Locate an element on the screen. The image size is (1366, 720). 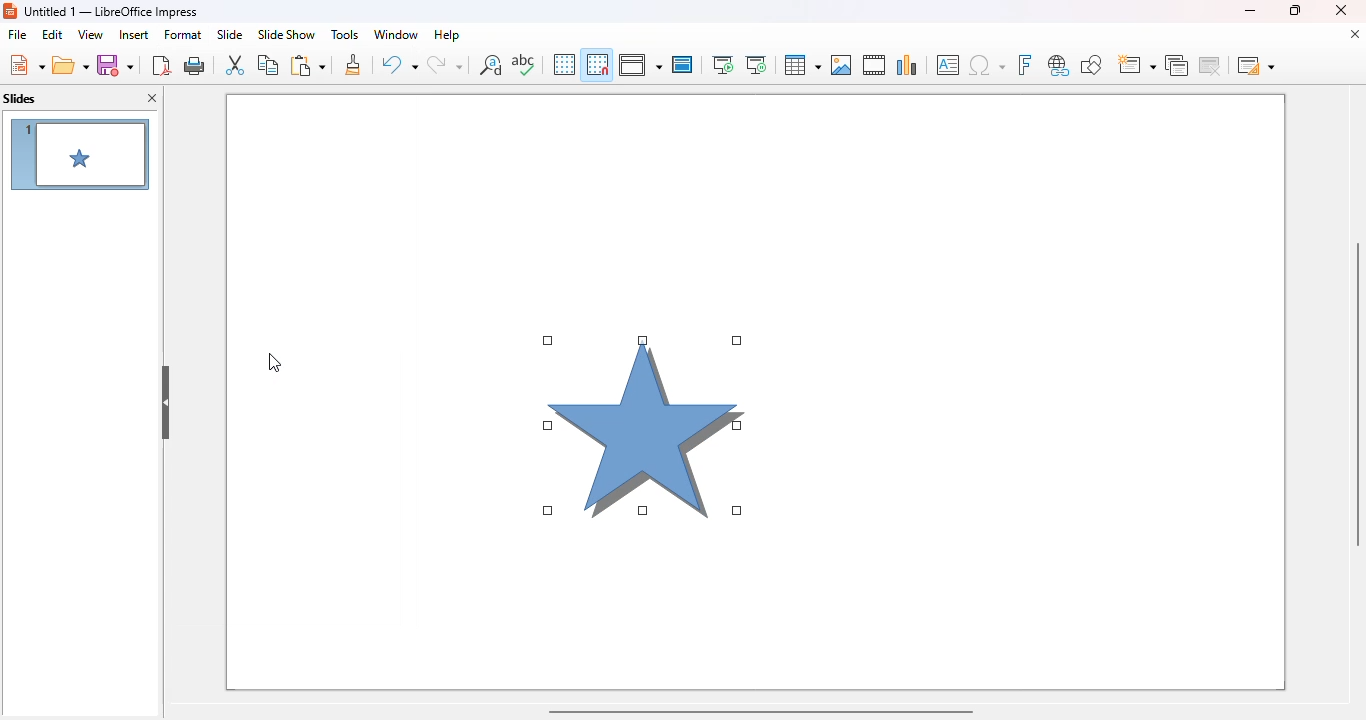
paste is located at coordinates (307, 65).